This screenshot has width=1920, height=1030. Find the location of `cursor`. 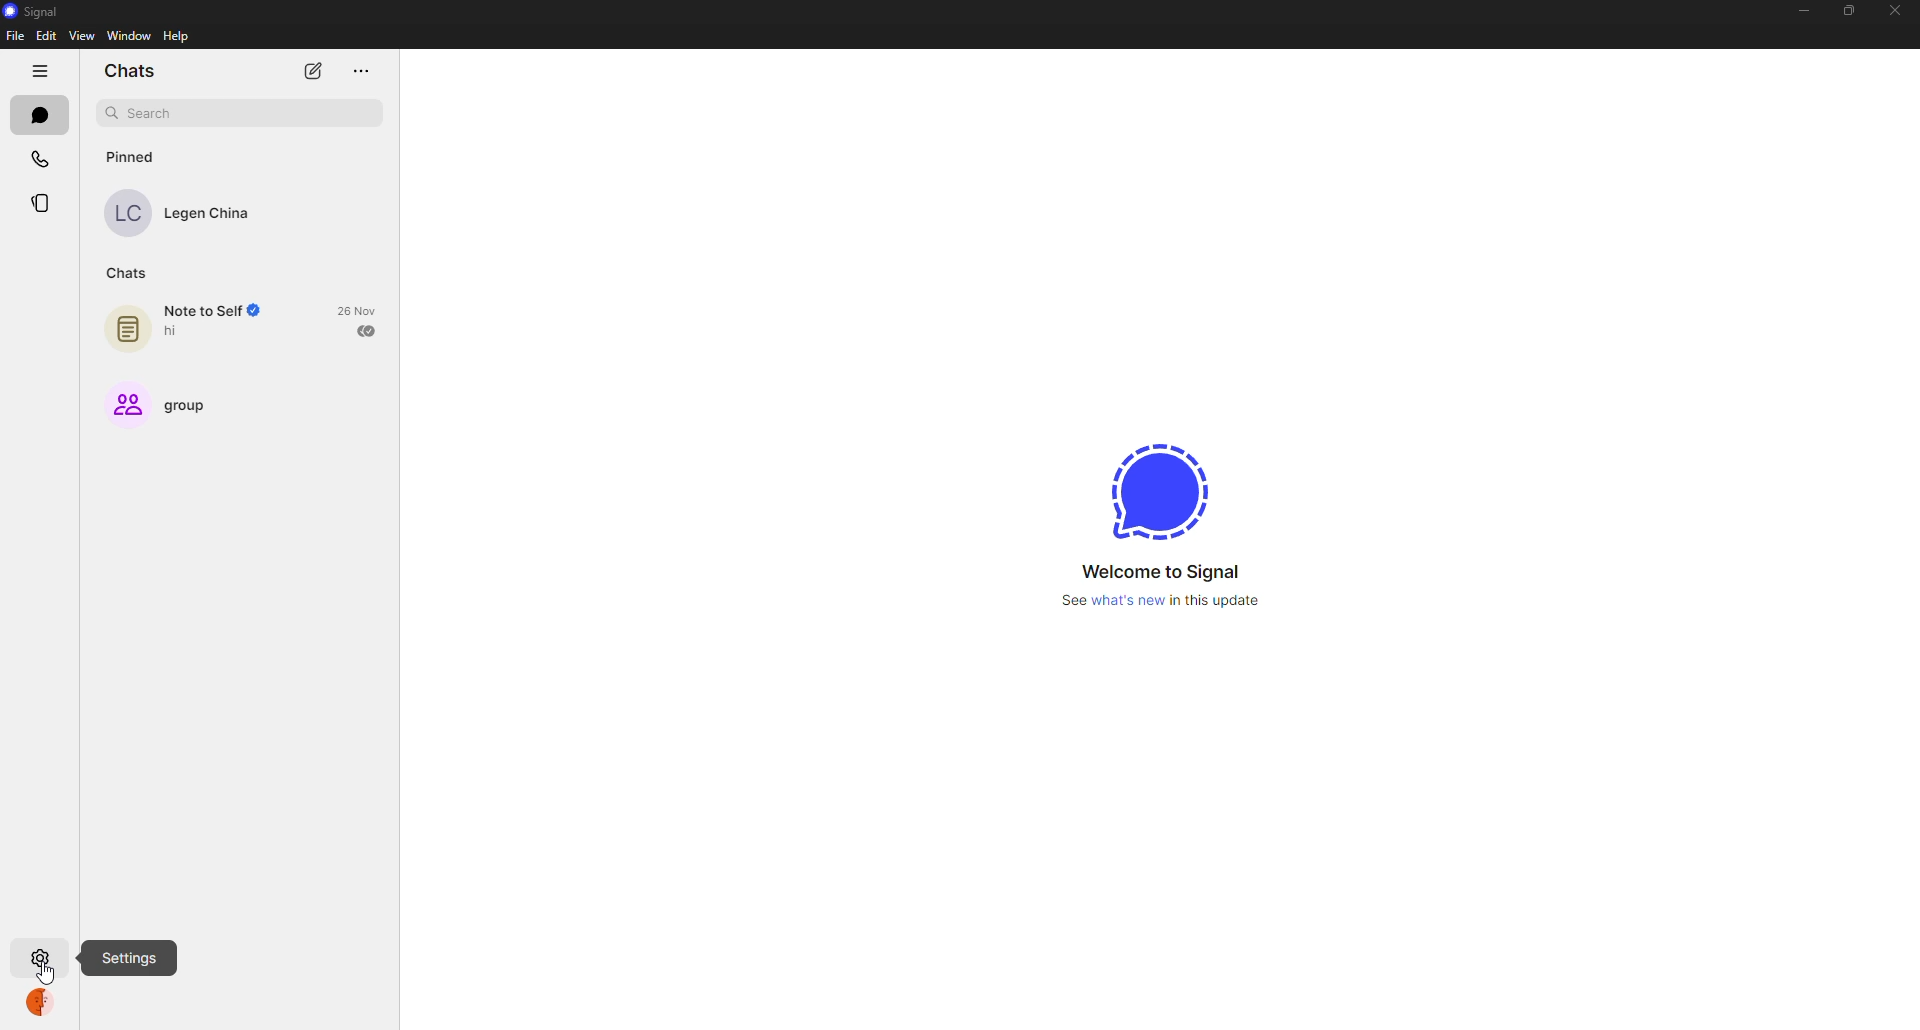

cursor is located at coordinates (49, 976).